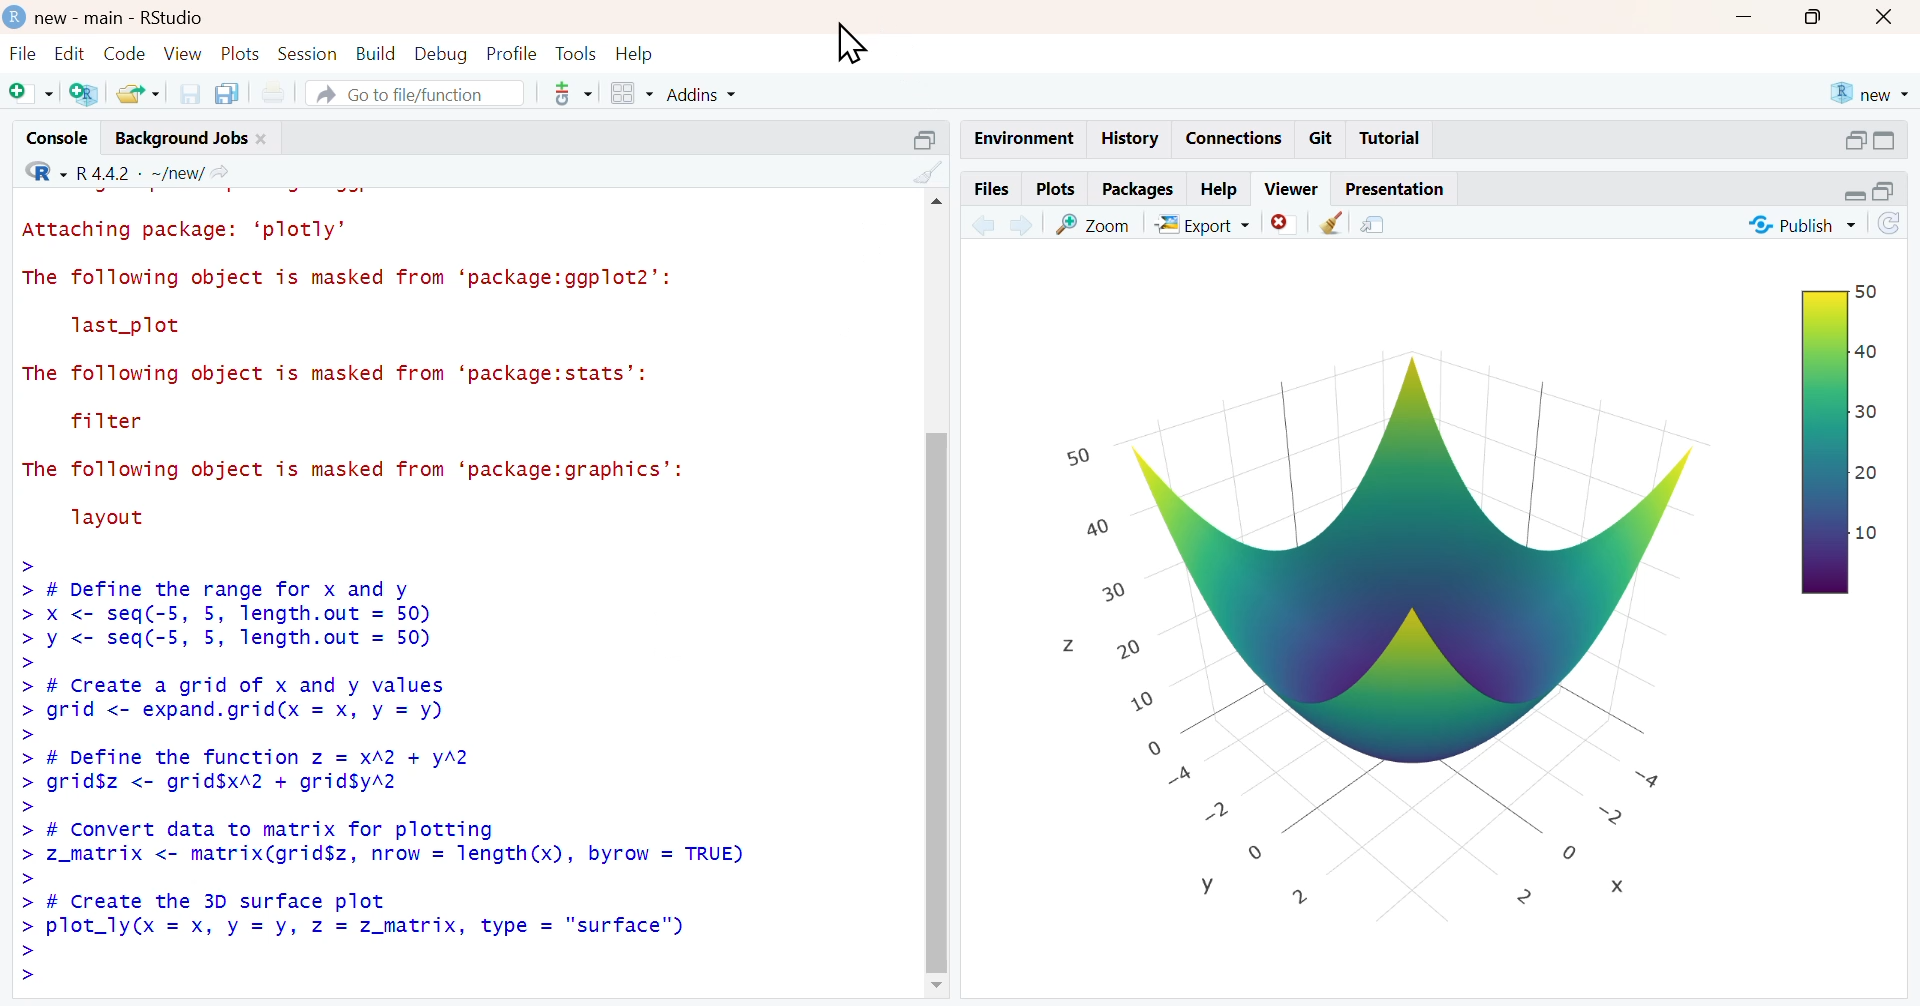 This screenshot has width=1920, height=1006. What do you see at coordinates (573, 96) in the screenshot?
I see `git pane` at bounding box center [573, 96].